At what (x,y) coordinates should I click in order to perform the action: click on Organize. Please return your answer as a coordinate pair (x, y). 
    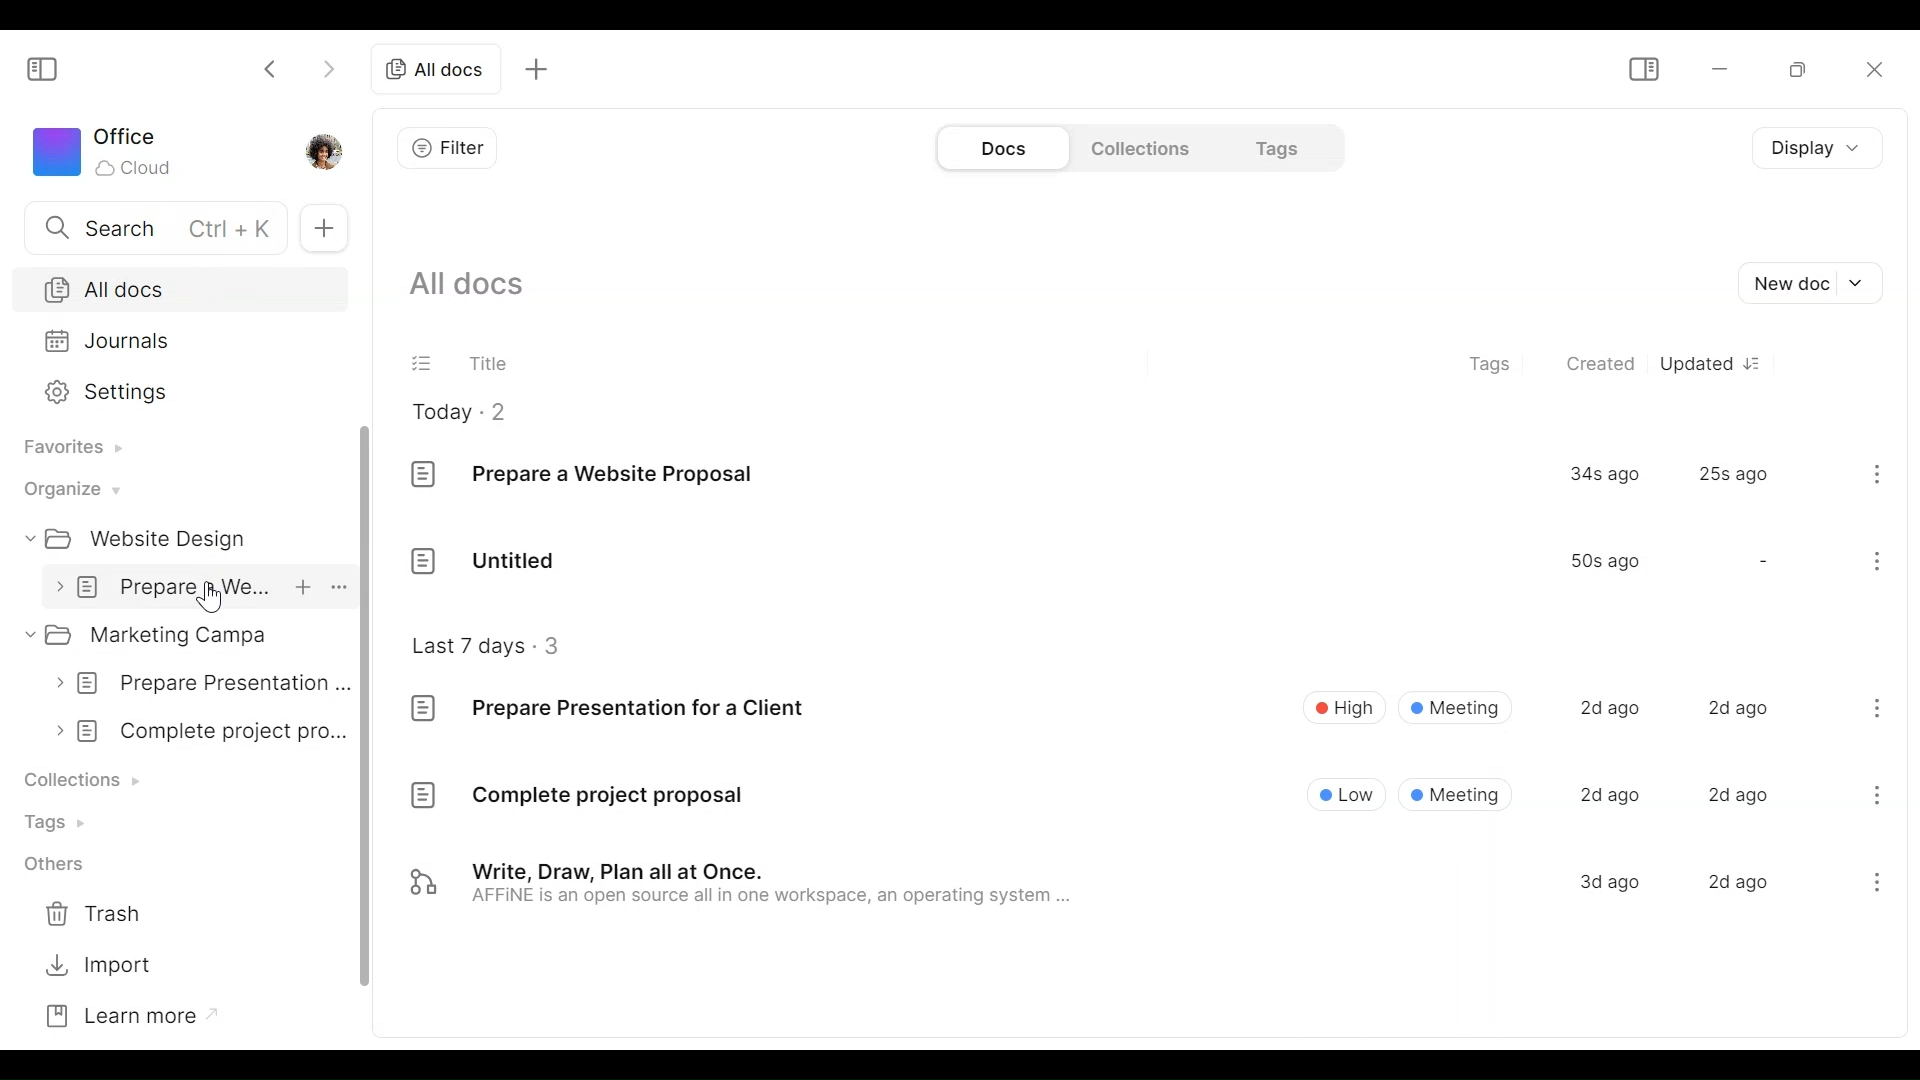
    Looking at the image, I should click on (67, 490).